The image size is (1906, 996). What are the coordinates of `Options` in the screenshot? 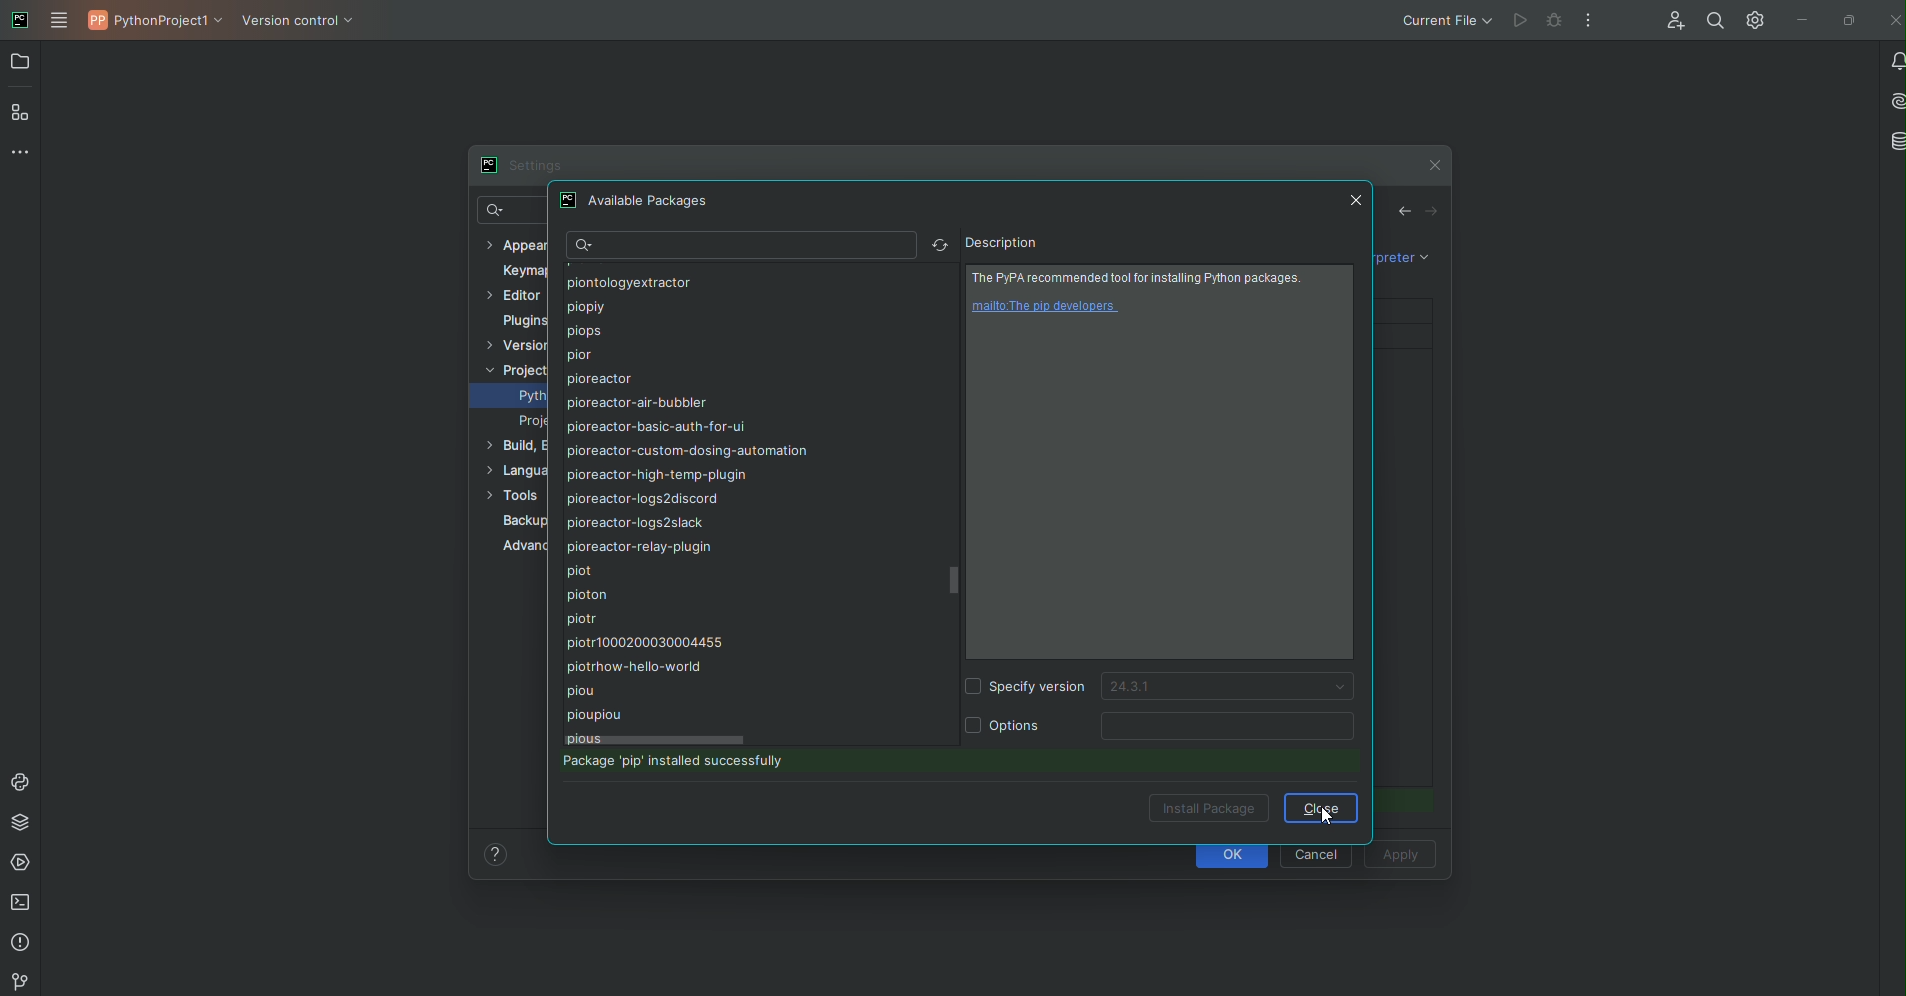 It's located at (1005, 723).